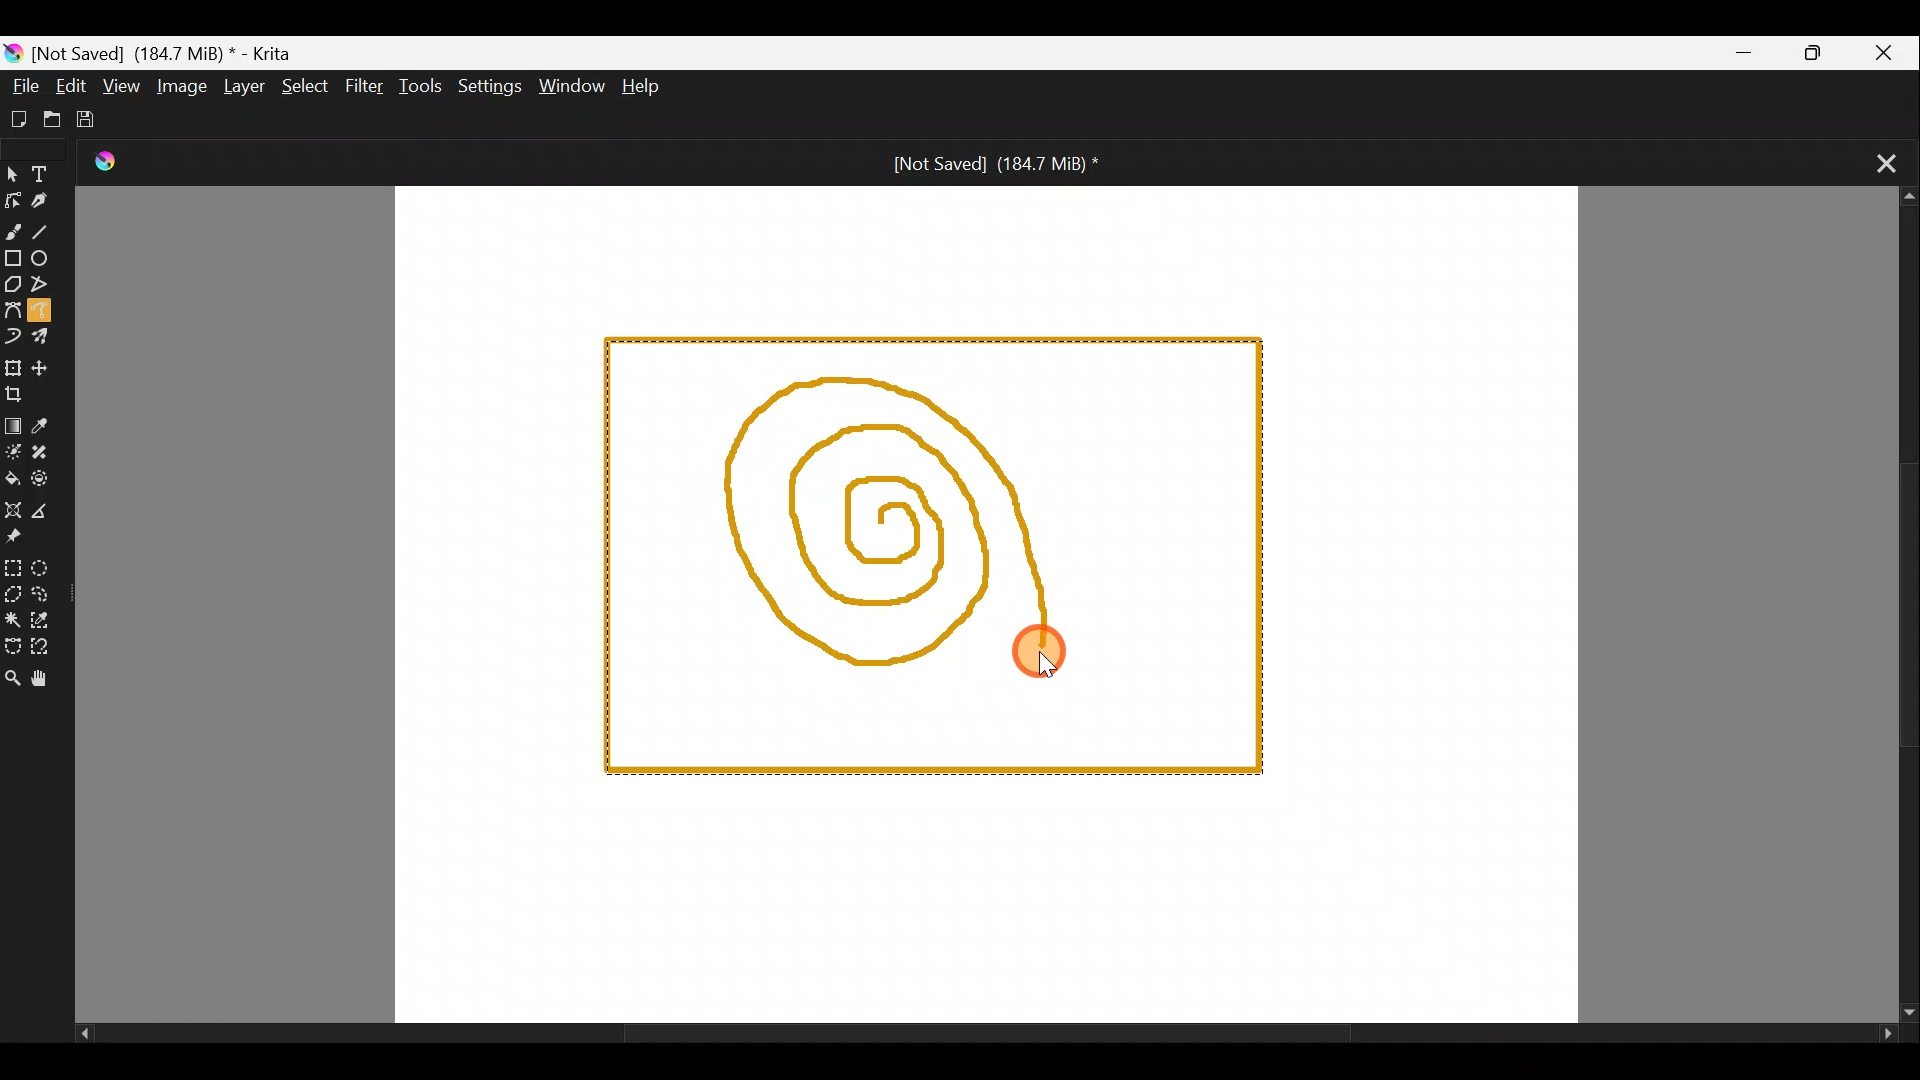 This screenshot has height=1080, width=1920. I want to click on Dynamic brush tool, so click(13, 337).